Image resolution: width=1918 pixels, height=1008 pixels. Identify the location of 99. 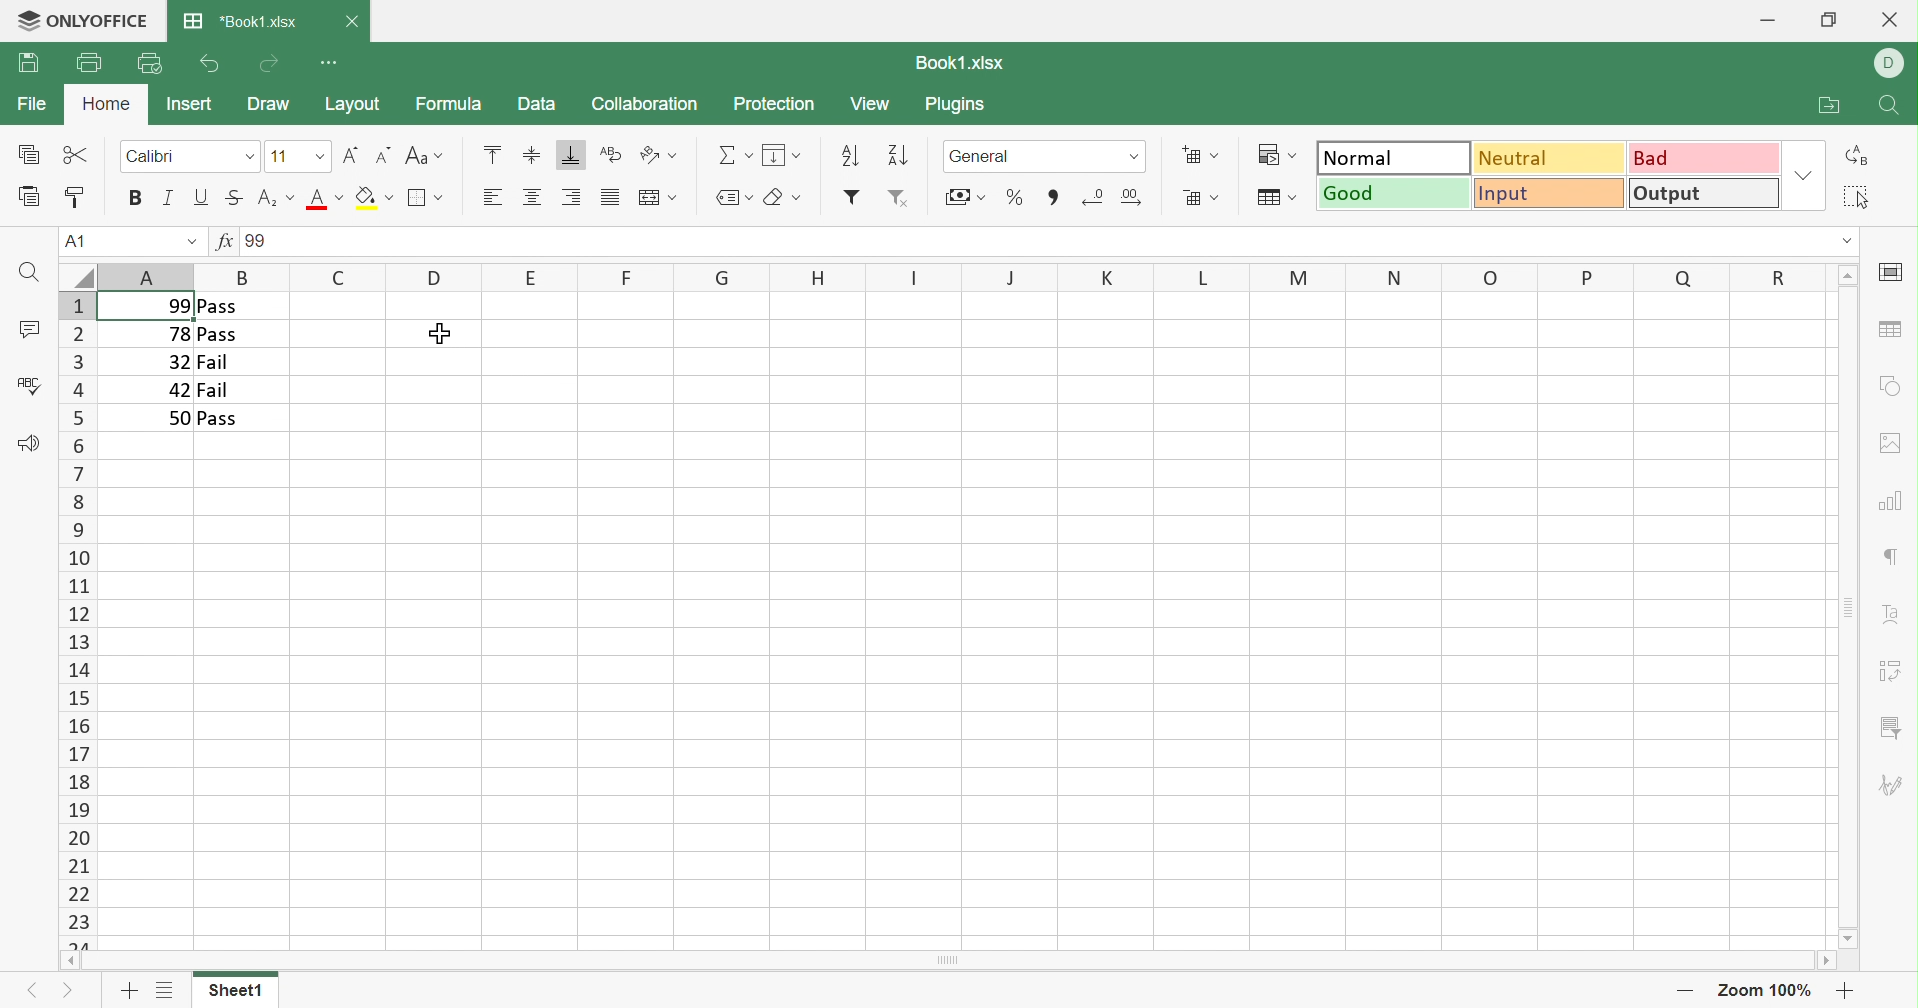
(261, 242).